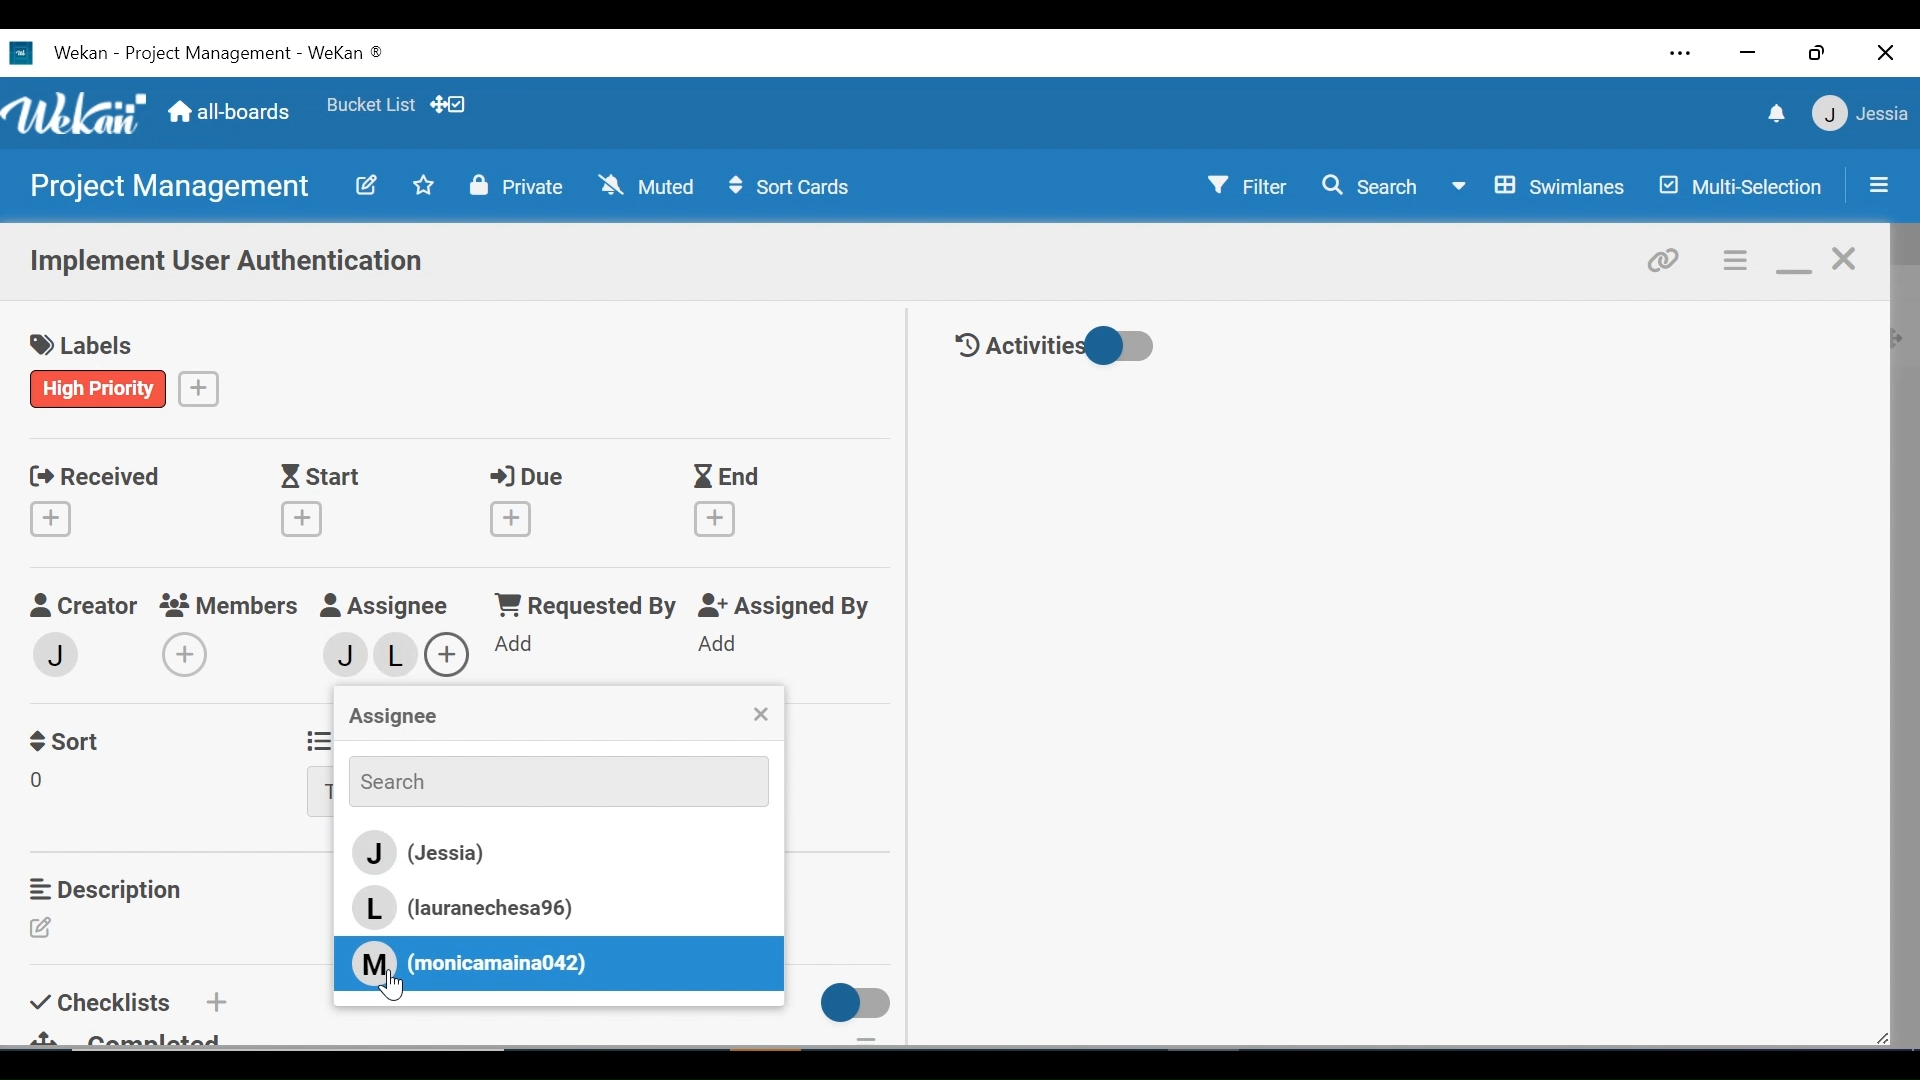  Describe the element at coordinates (399, 988) in the screenshot. I see `Cursor` at that location.